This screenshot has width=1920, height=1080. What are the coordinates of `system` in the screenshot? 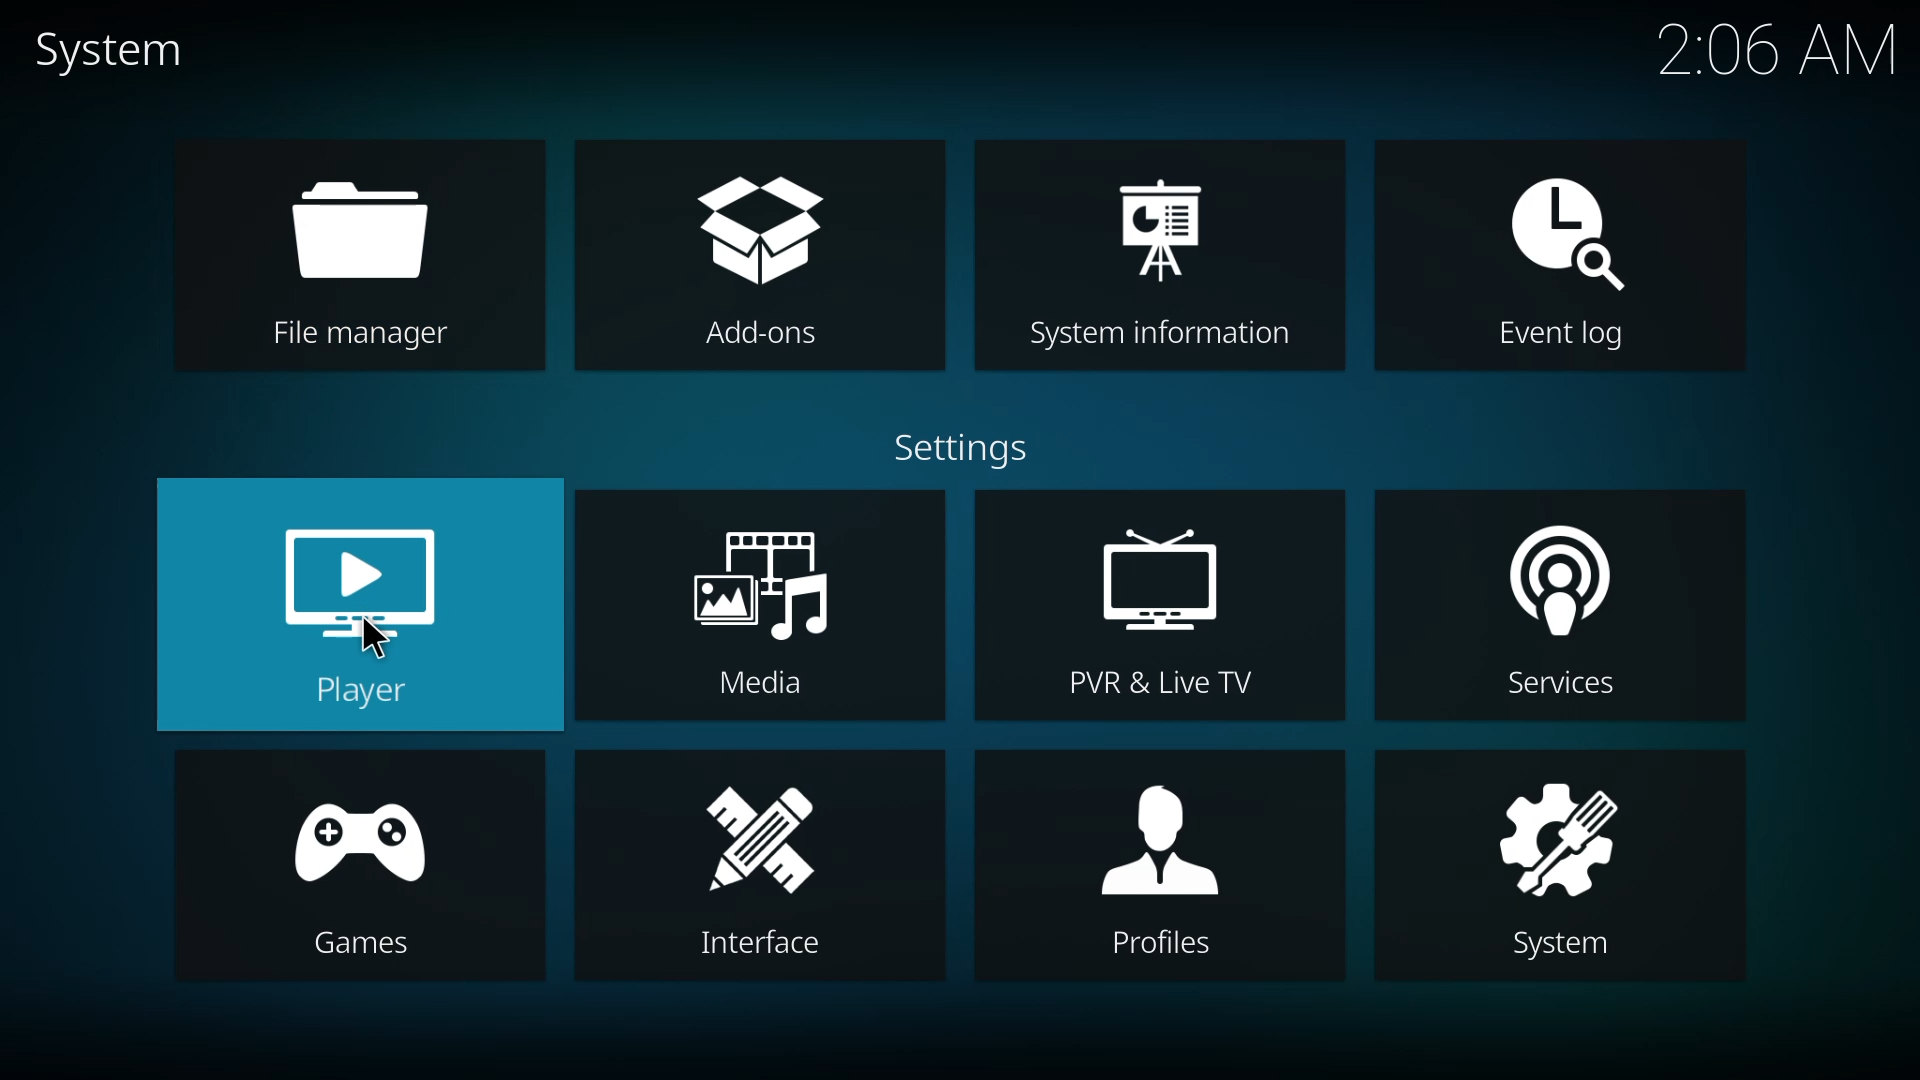 It's located at (1560, 865).